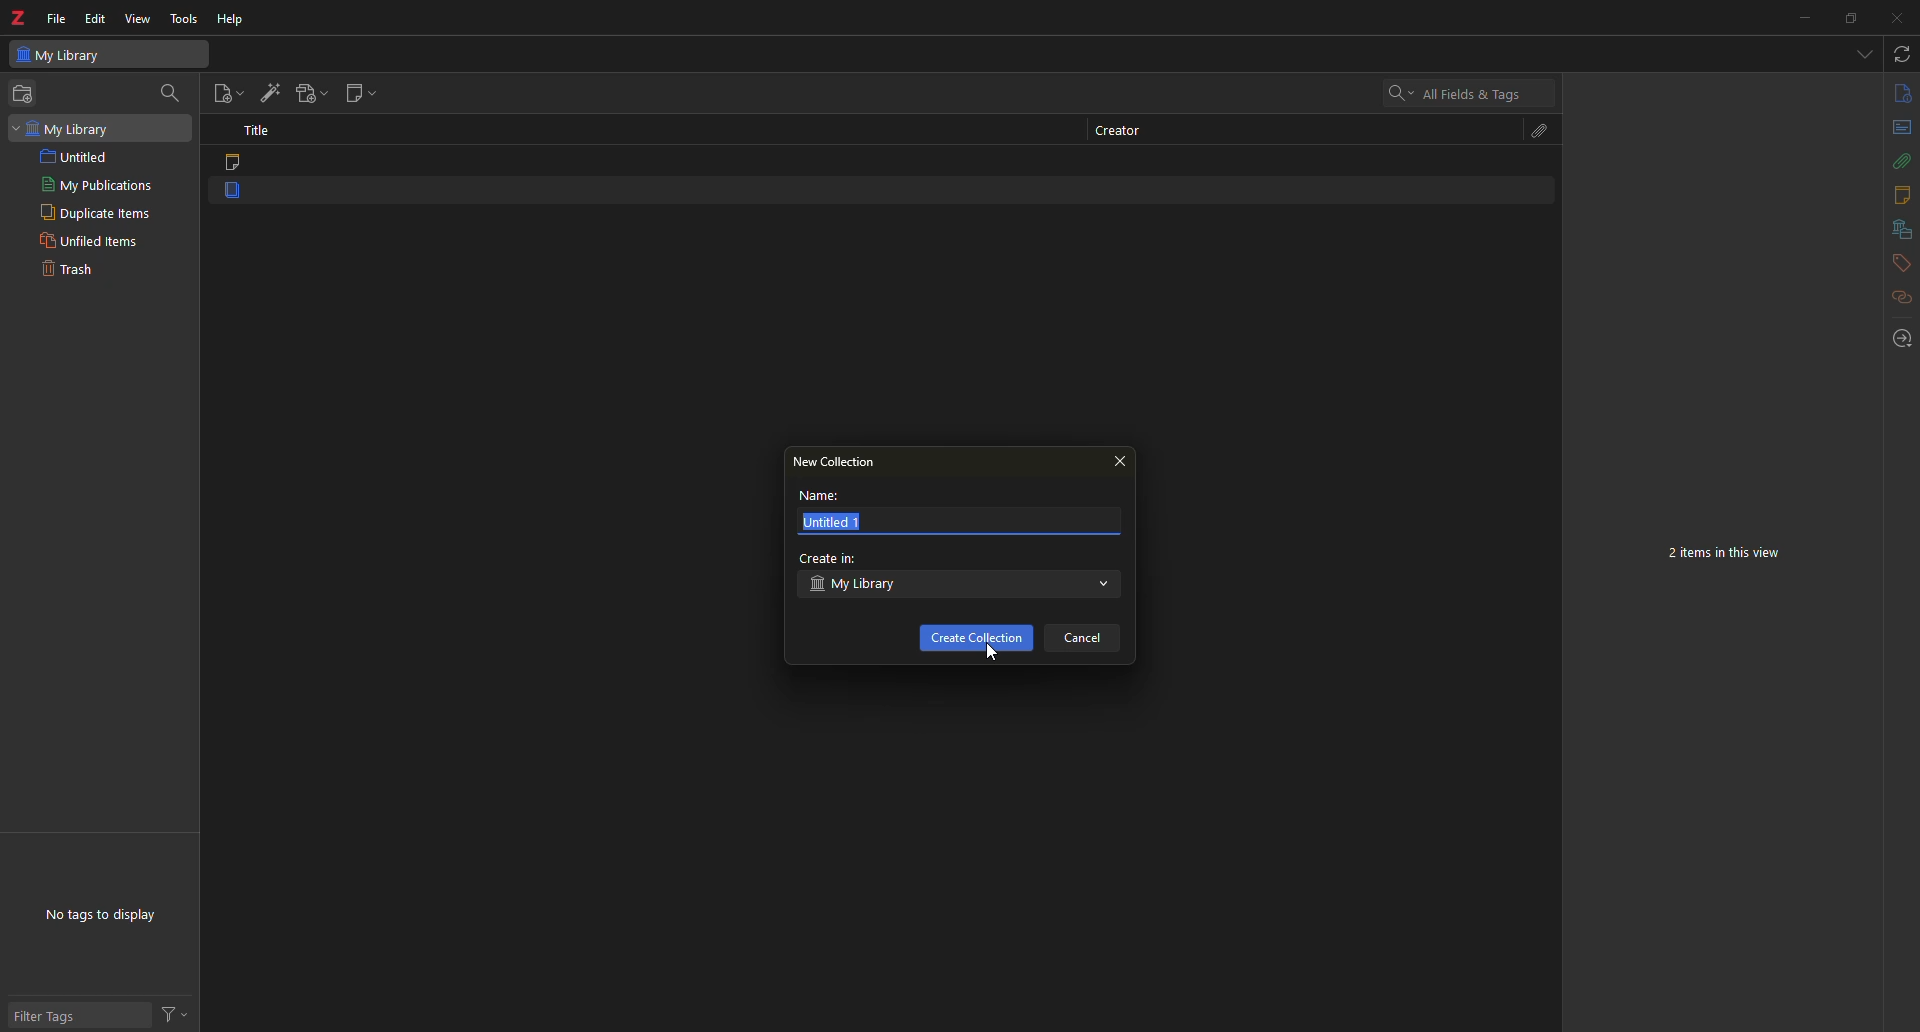 The width and height of the screenshot is (1920, 1032). What do you see at coordinates (260, 128) in the screenshot?
I see `title` at bounding box center [260, 128].